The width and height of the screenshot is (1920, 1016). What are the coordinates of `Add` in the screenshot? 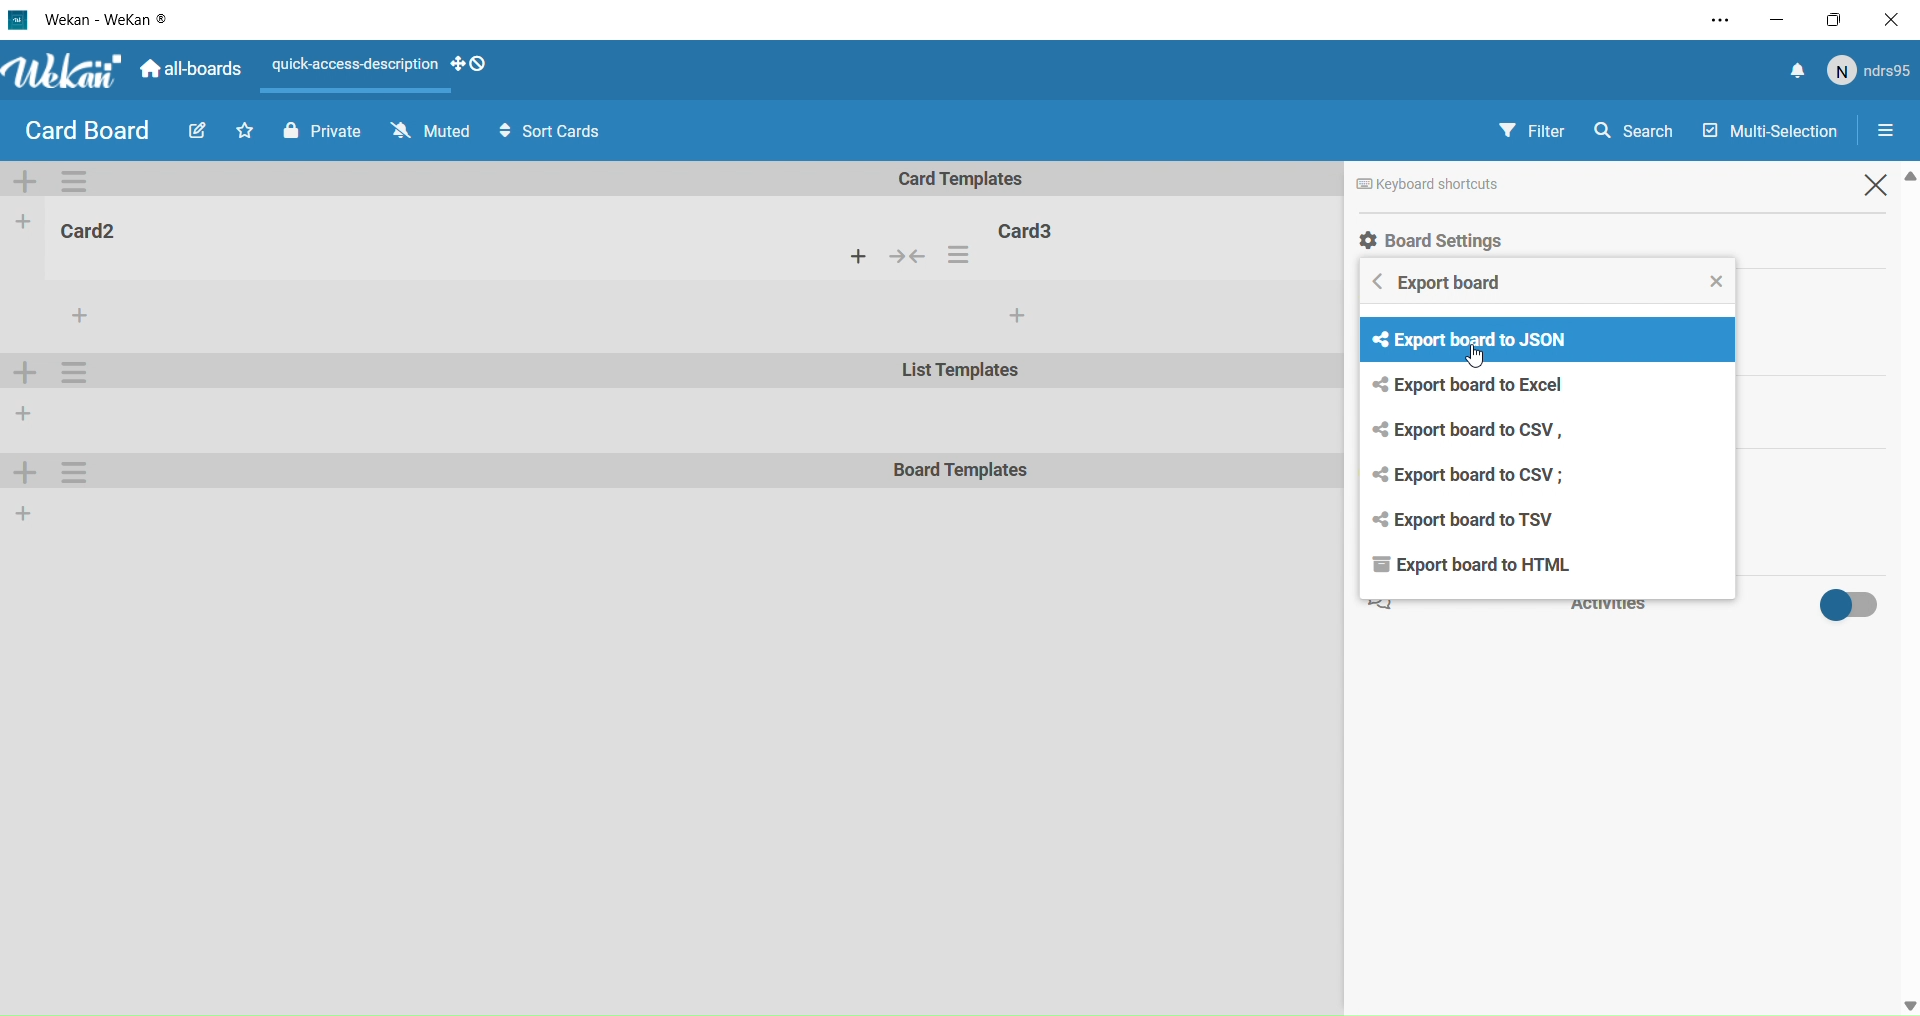 It's located at (25, 512).